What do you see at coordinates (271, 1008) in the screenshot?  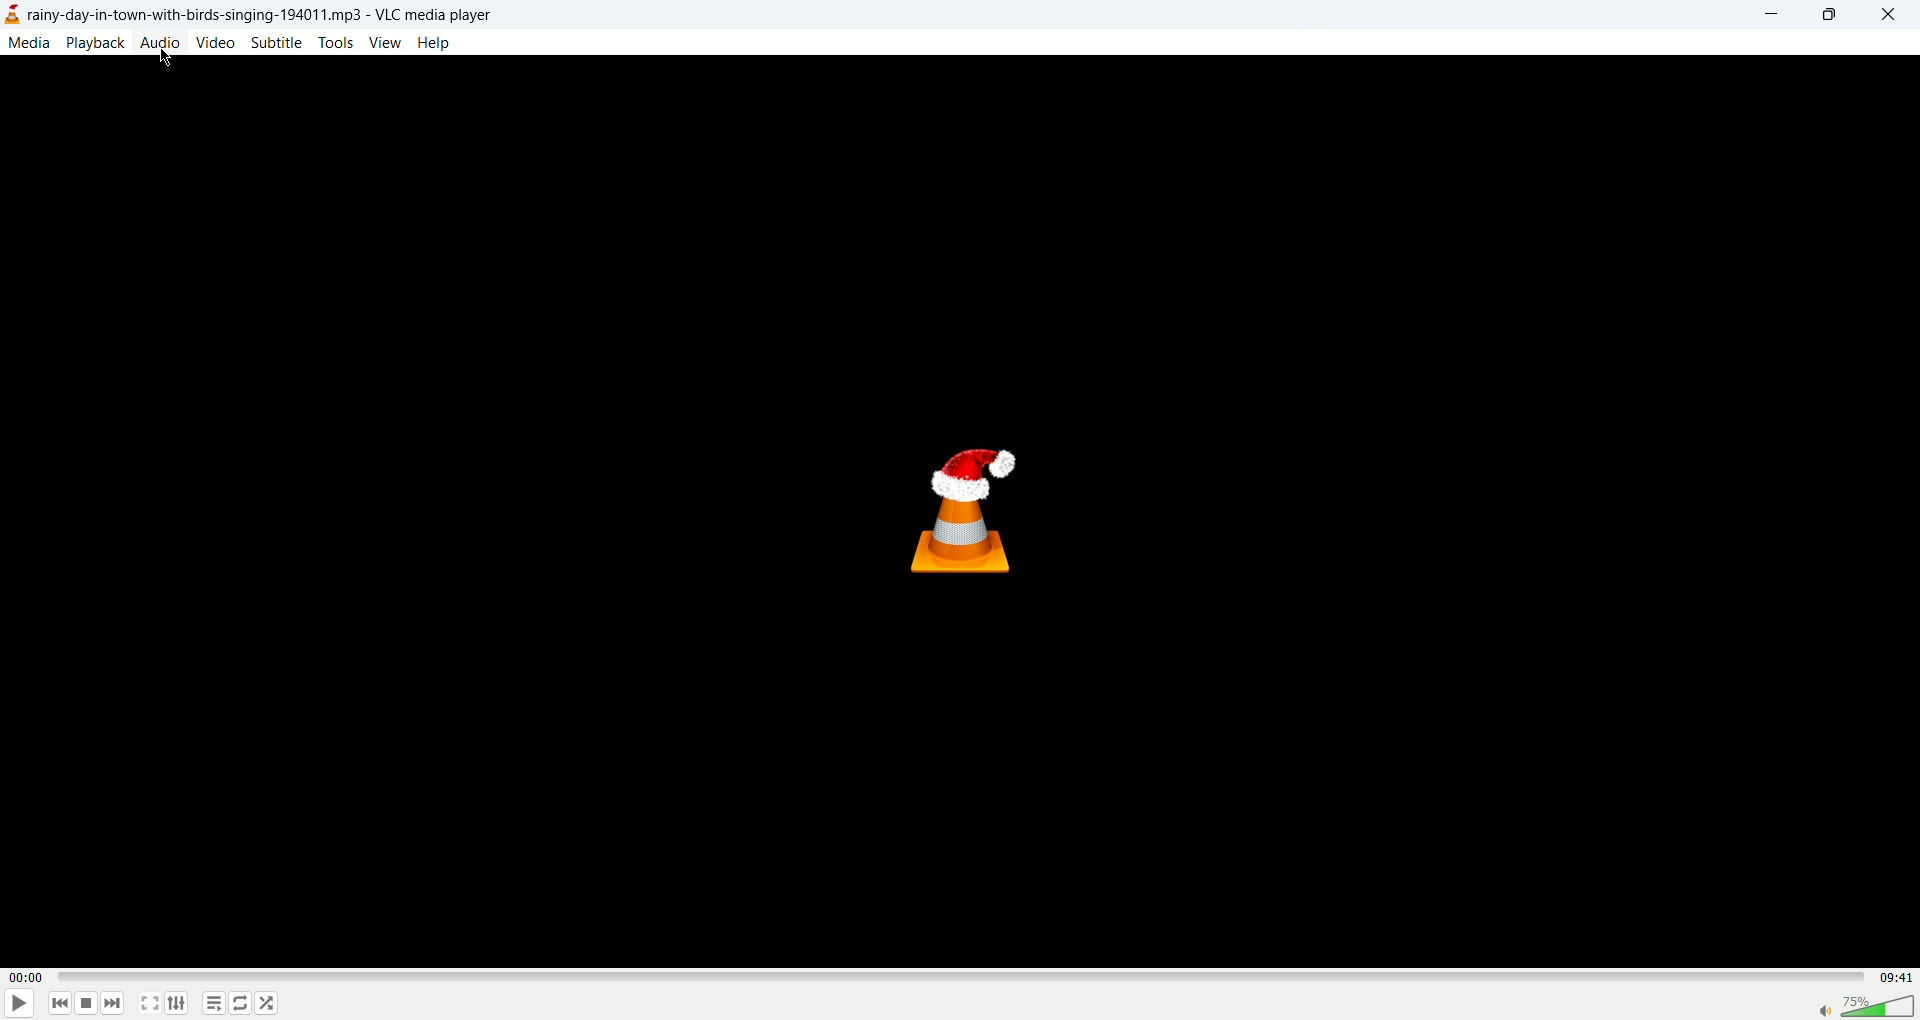 I see `shuffle` at bounding box center [271, 1008].